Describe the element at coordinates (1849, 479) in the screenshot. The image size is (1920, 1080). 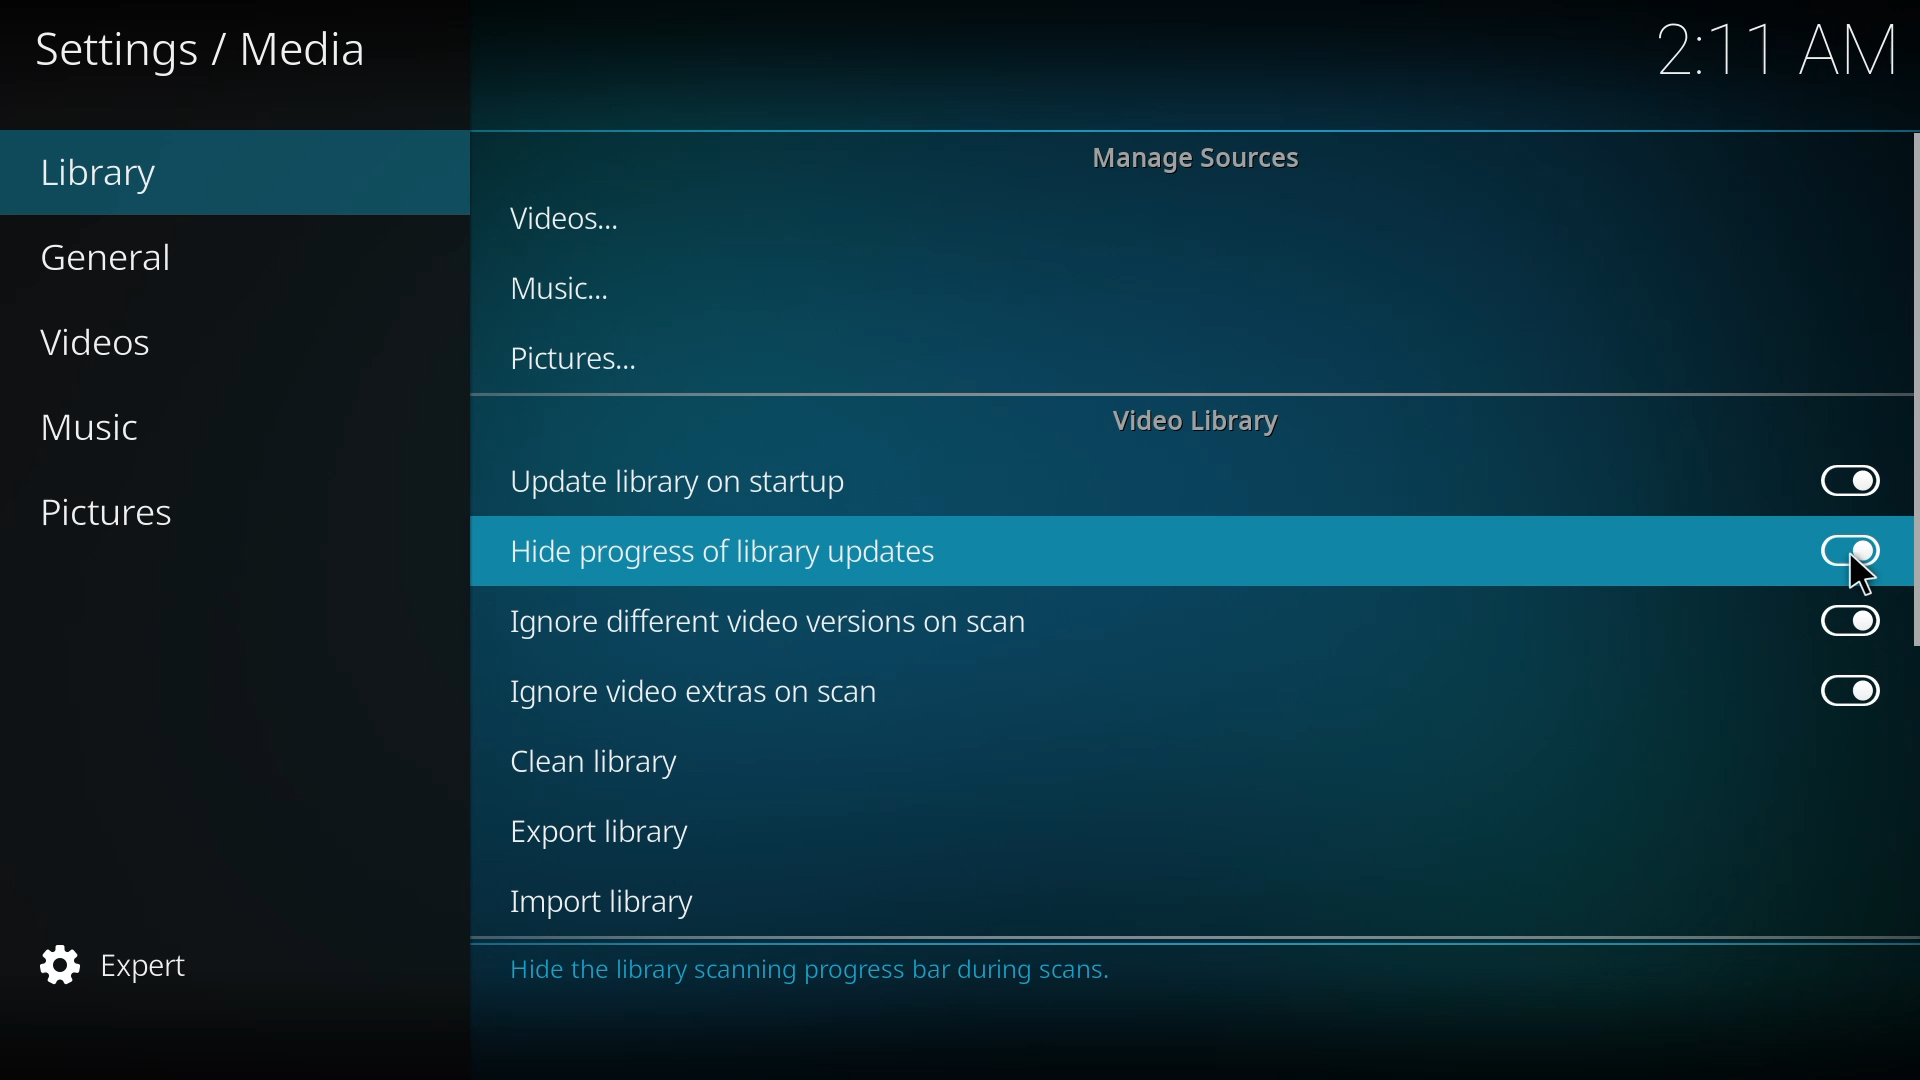
I see `enabled` at that location.